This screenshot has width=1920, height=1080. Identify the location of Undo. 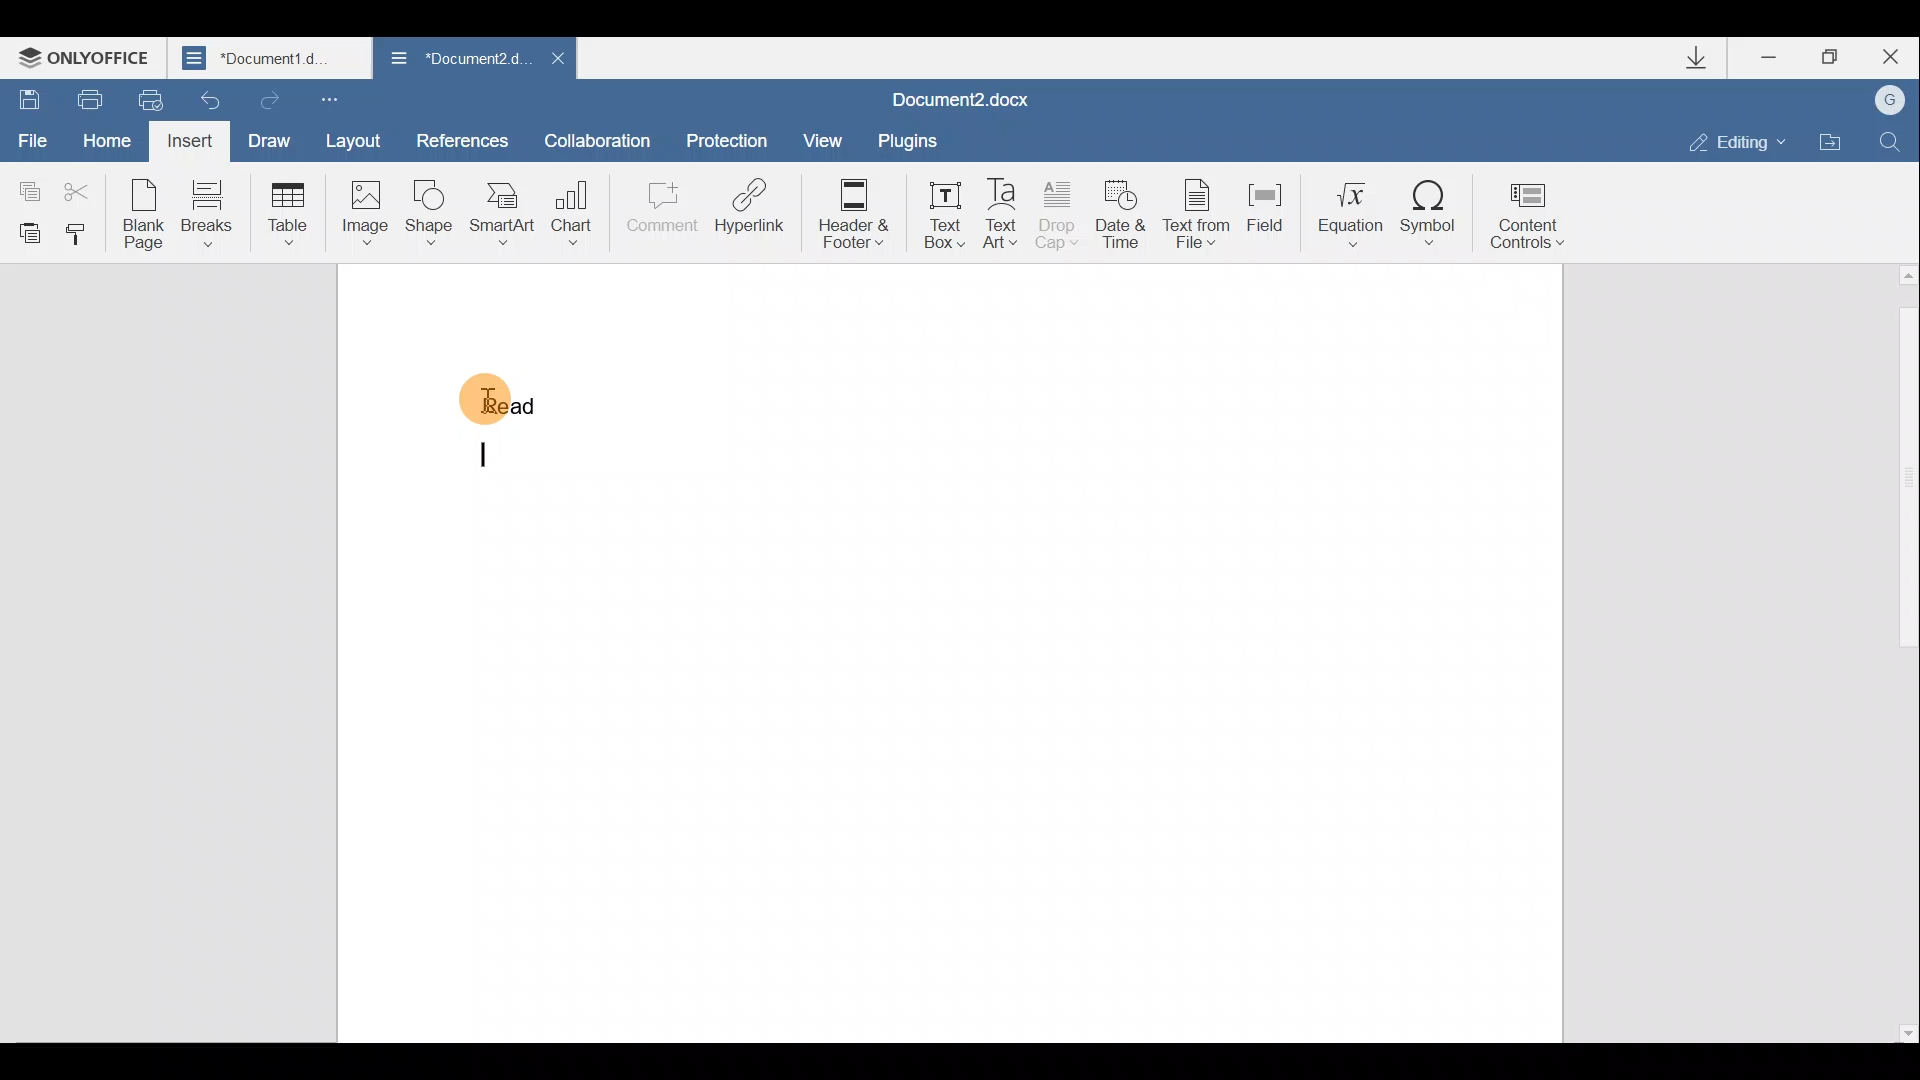
(205, 100).